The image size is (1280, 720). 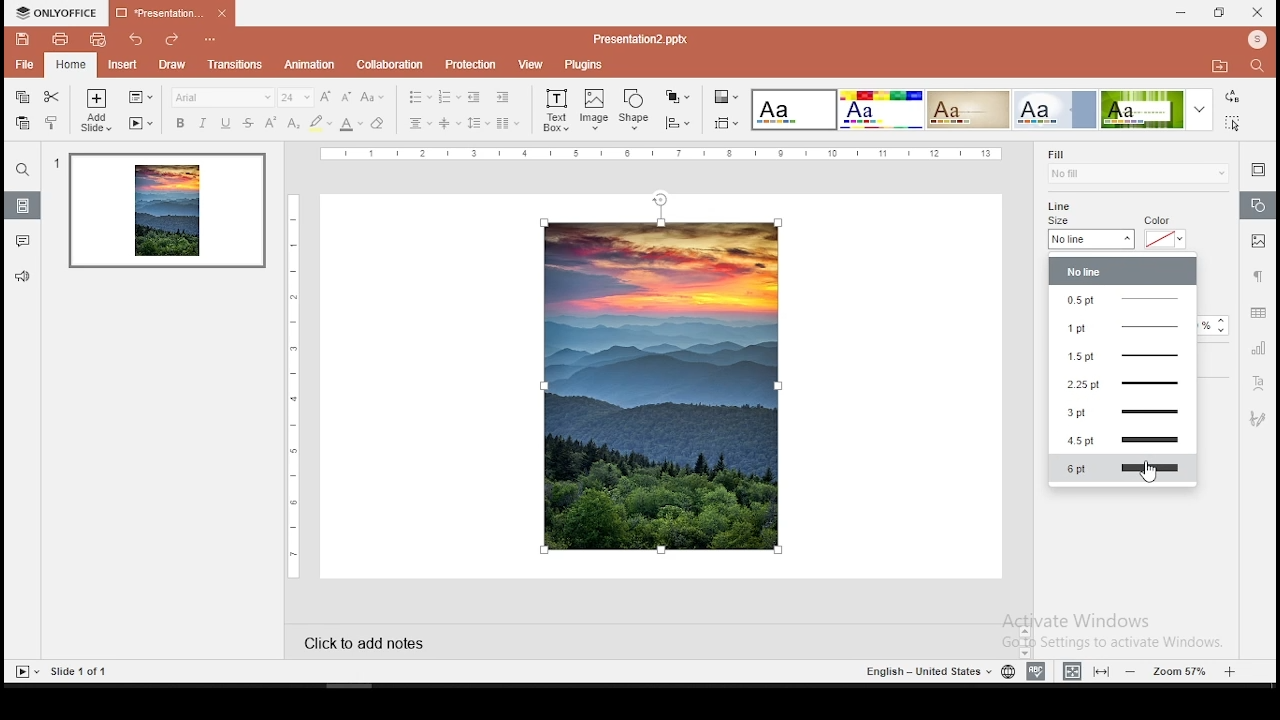 I want to click on draw, so click(x=172, y=65).